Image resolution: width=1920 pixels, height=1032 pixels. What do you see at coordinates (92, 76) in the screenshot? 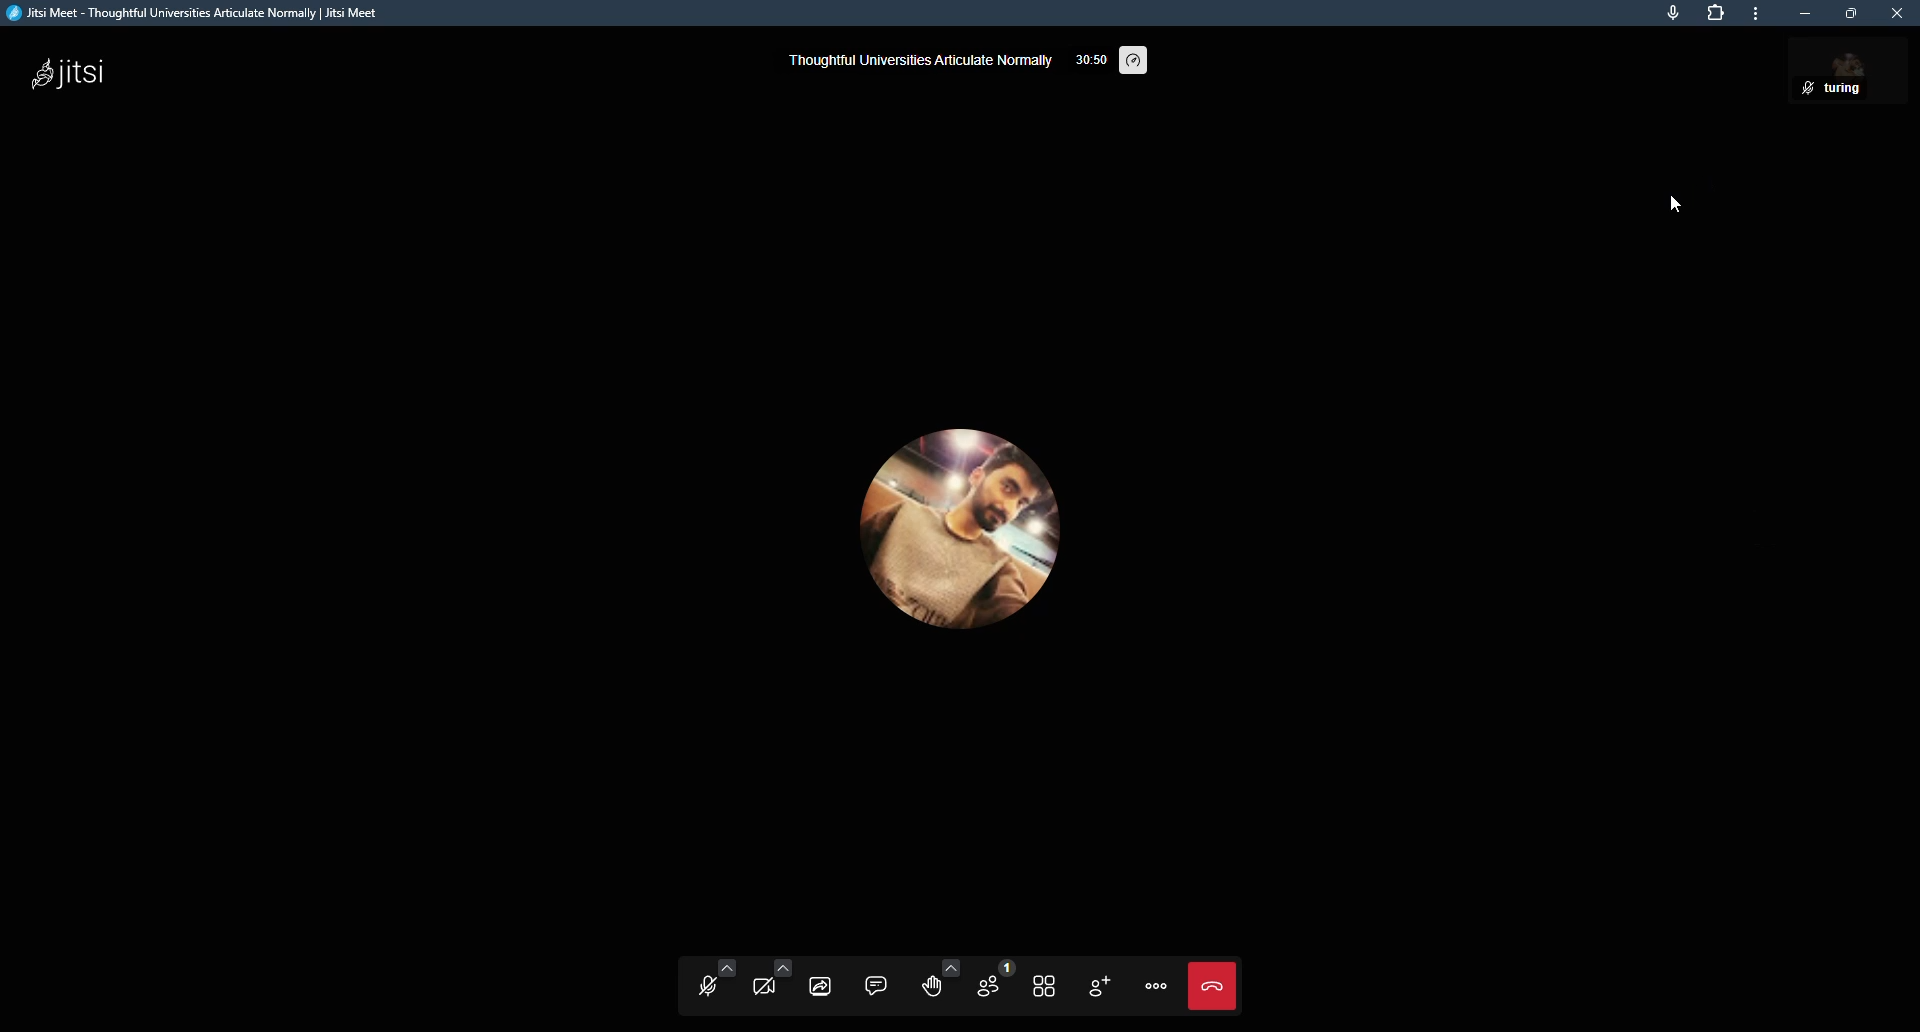
I see `jitsi` at bounding box center [92, 76].